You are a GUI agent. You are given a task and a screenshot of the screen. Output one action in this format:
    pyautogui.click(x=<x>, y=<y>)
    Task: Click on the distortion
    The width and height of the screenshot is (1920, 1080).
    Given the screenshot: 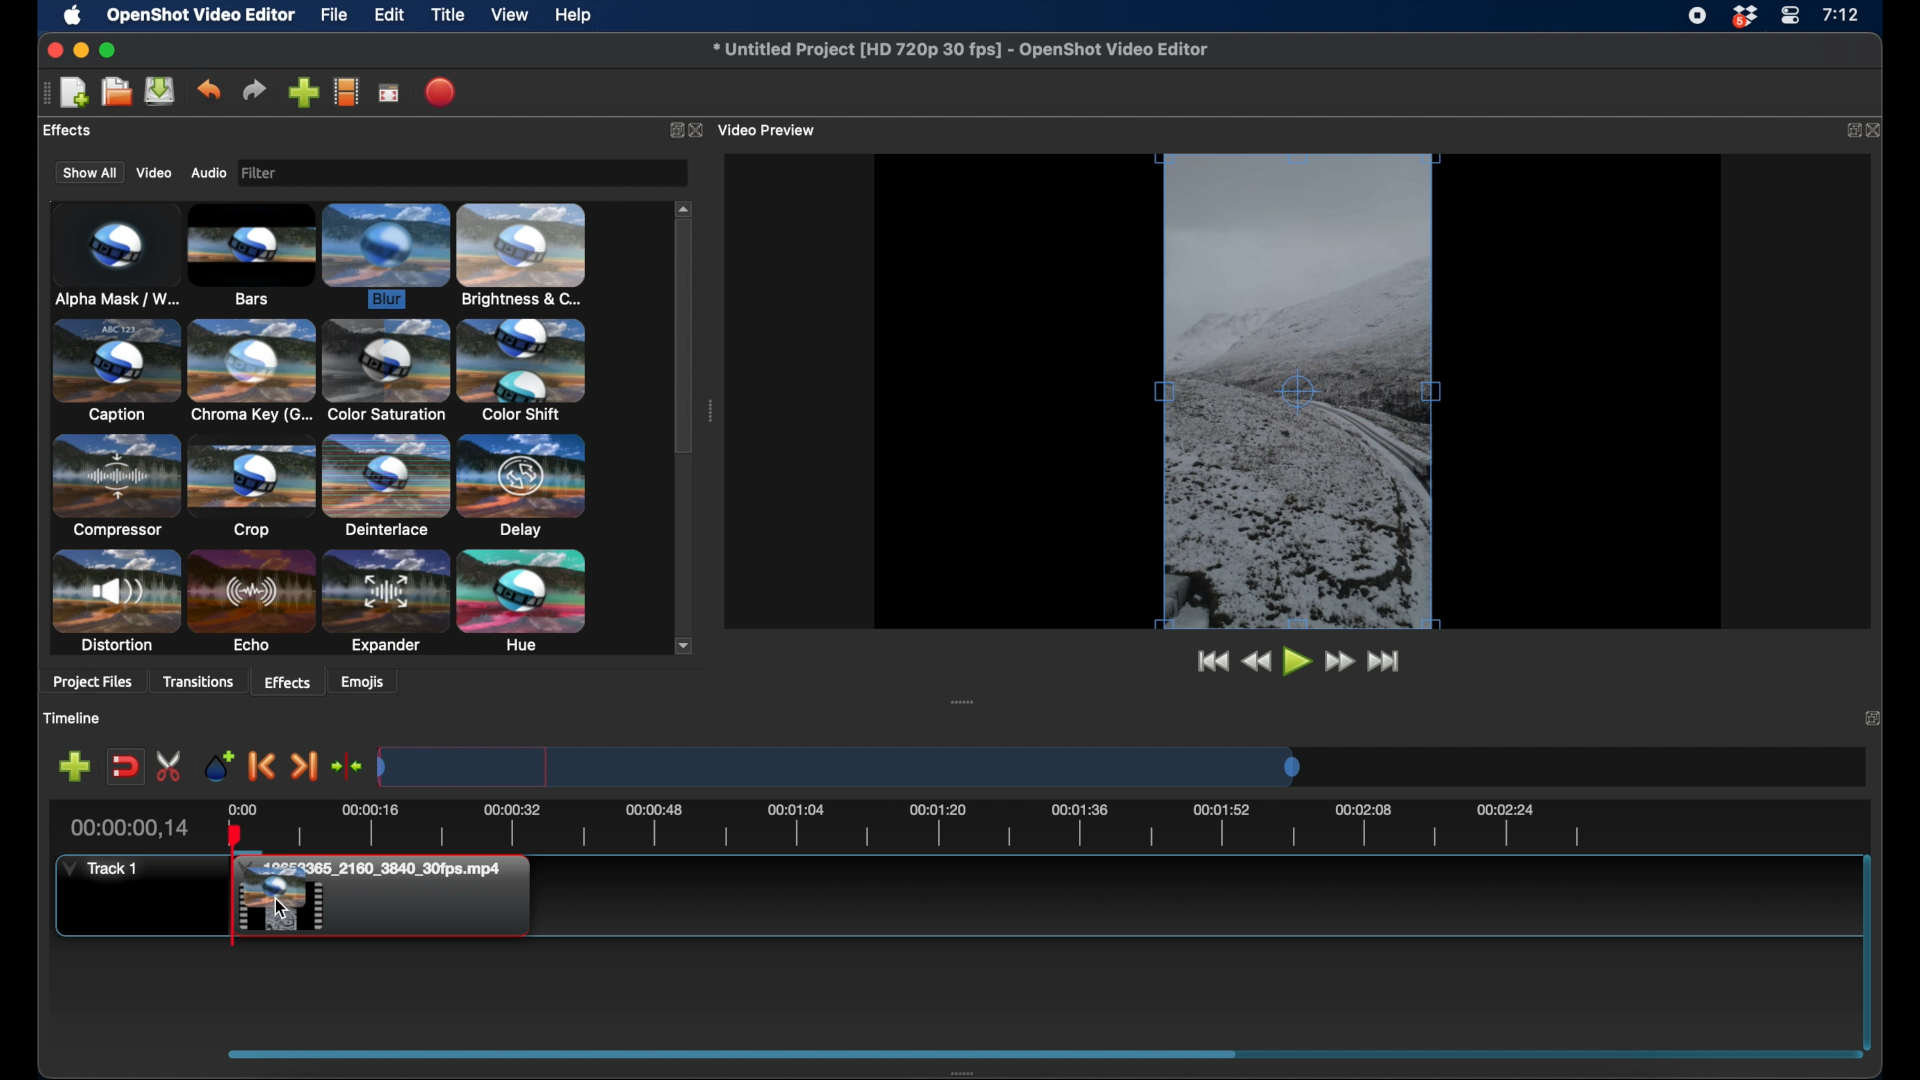 What is the action you would take?
    pyautogui.click(x=114, y=601)
    